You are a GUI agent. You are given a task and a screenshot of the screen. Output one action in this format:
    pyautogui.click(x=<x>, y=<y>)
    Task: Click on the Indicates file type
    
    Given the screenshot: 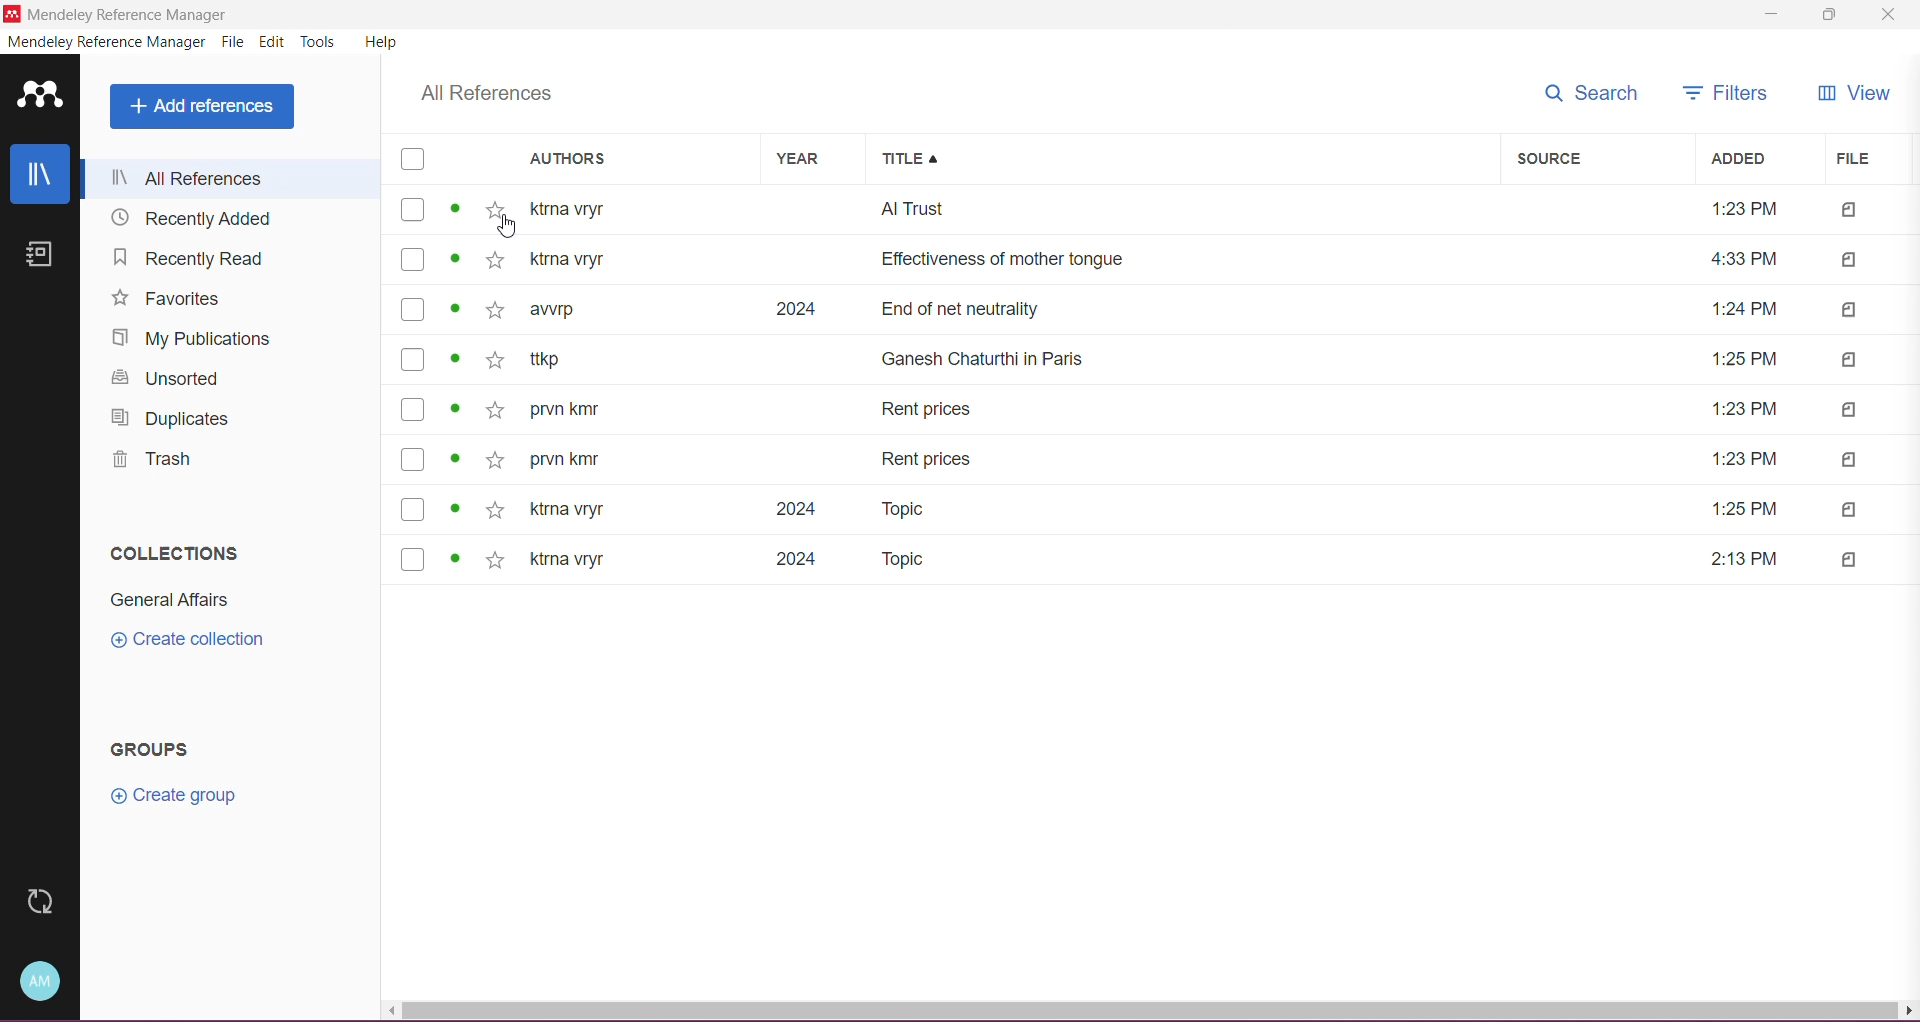 What is the action you would take?
    pyautogui.click(x=1850, y=310)
    